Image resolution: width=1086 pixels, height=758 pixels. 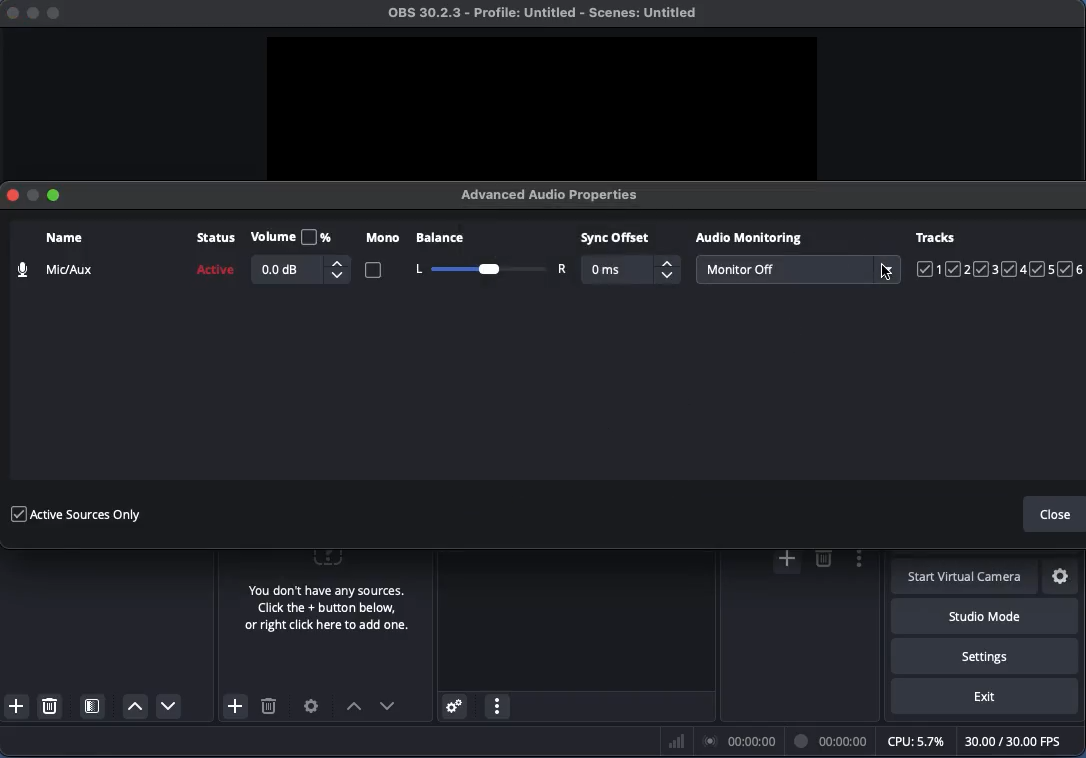 What do you see at coordinates (1000, 254) in the screenshot?
I see `Tracks` at bounding box center [1000, 254].